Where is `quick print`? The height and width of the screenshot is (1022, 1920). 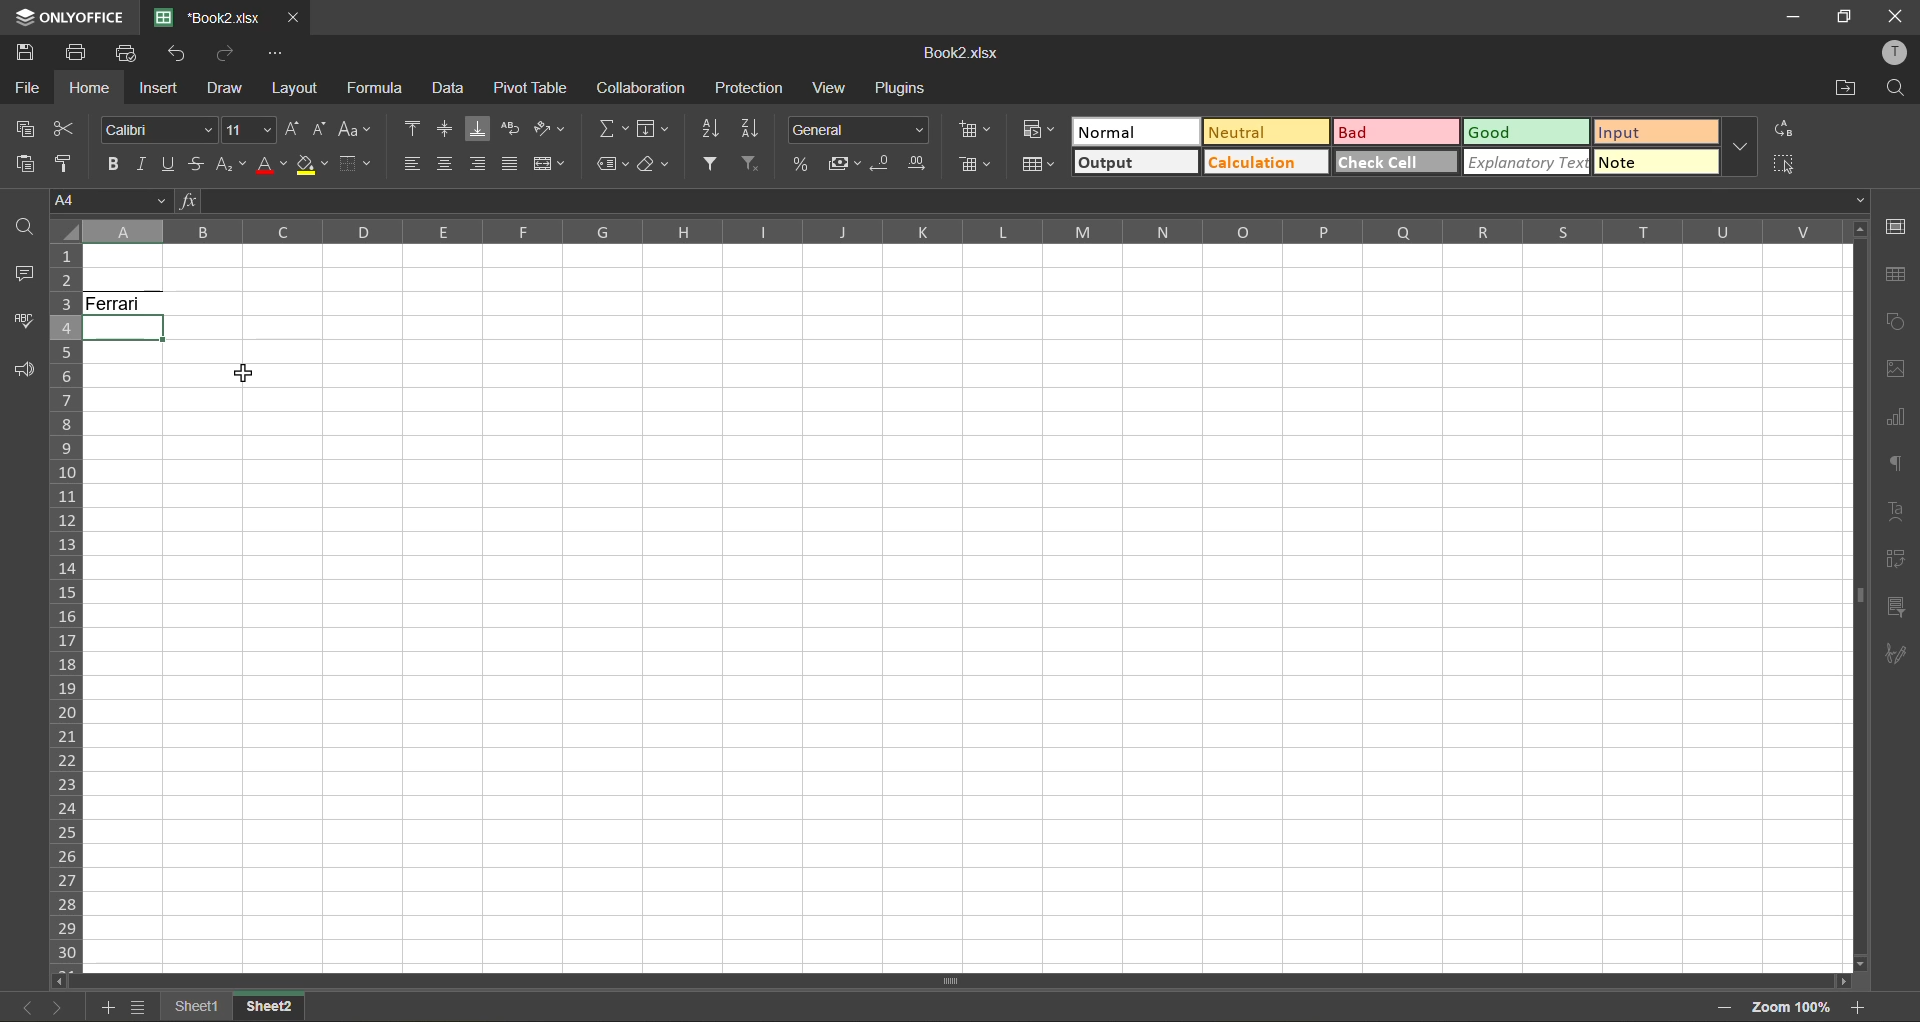 quick print is located at coordinates (128, 53).